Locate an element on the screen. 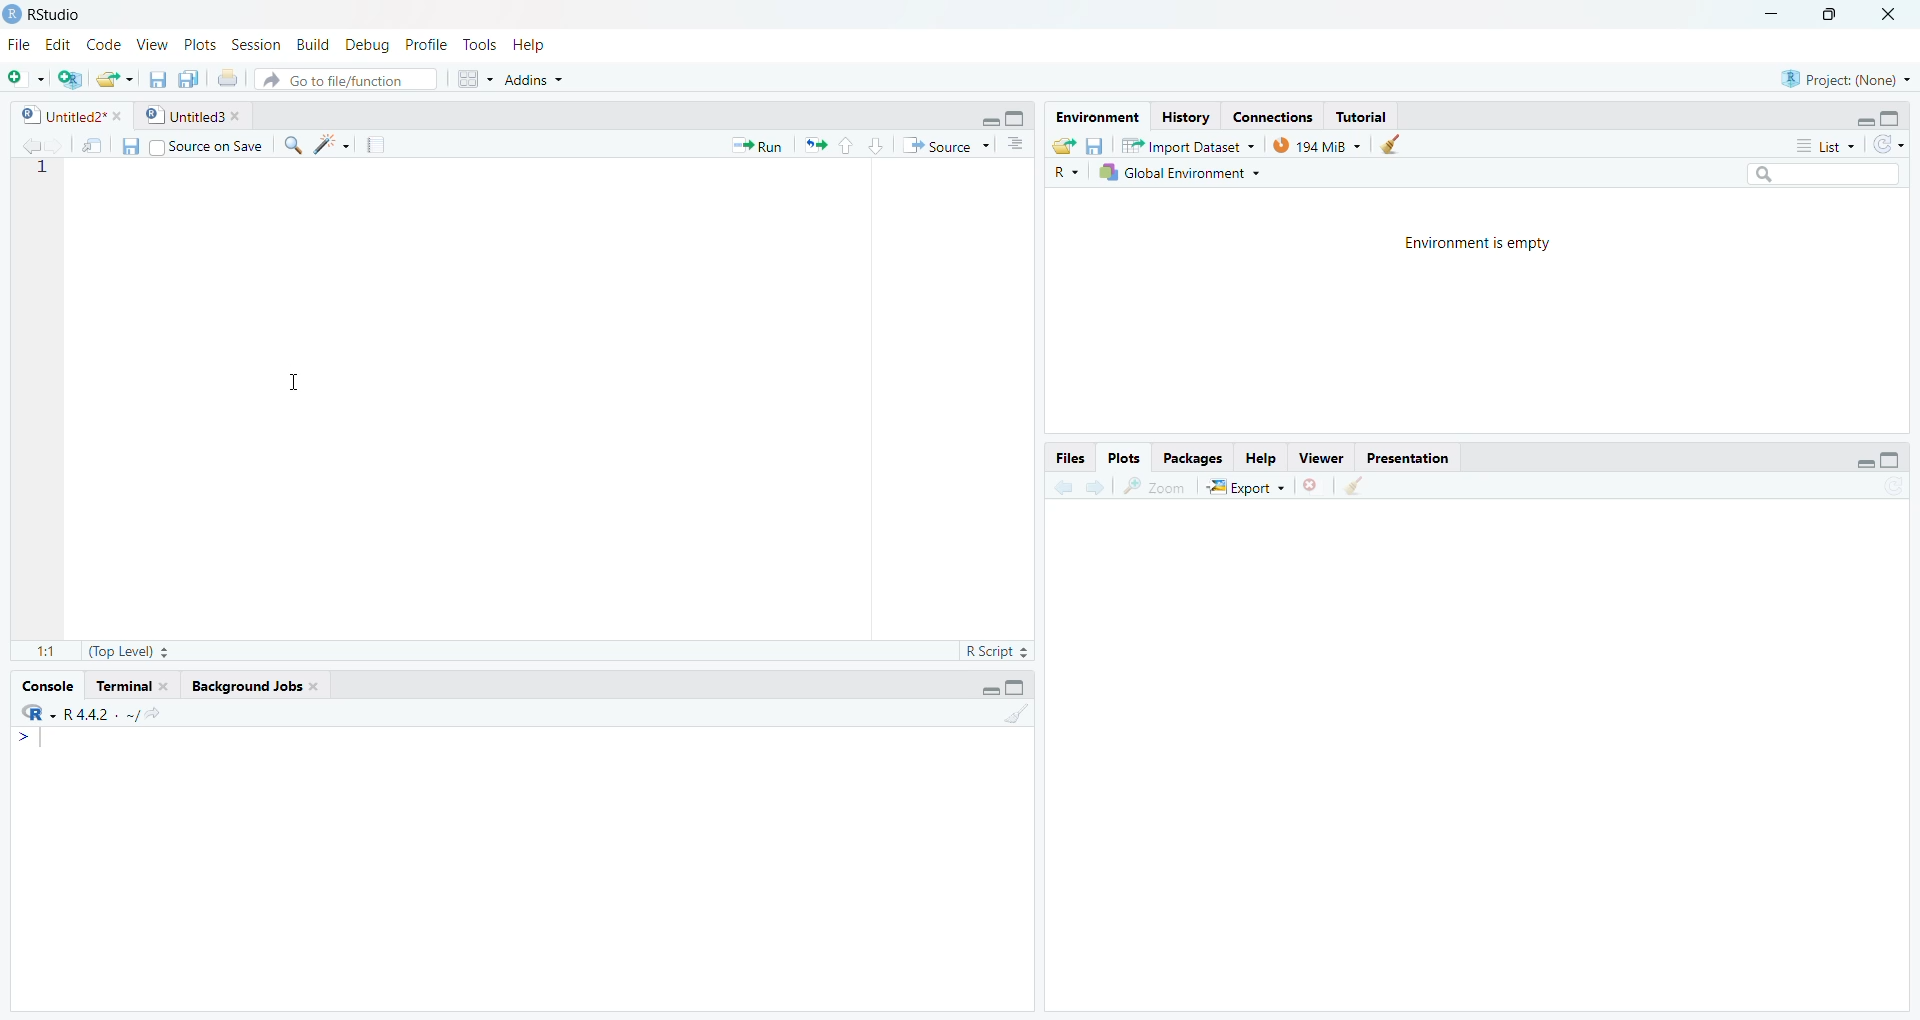  Minimize is located at coordinates (988, 121).